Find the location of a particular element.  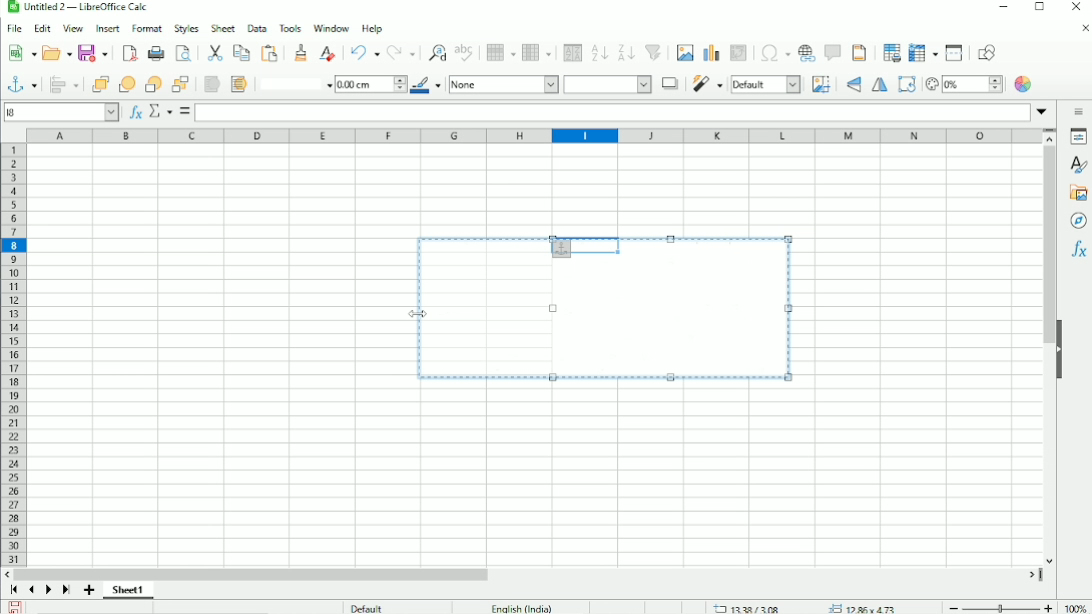

Formula is located at coordinates (185, 112).